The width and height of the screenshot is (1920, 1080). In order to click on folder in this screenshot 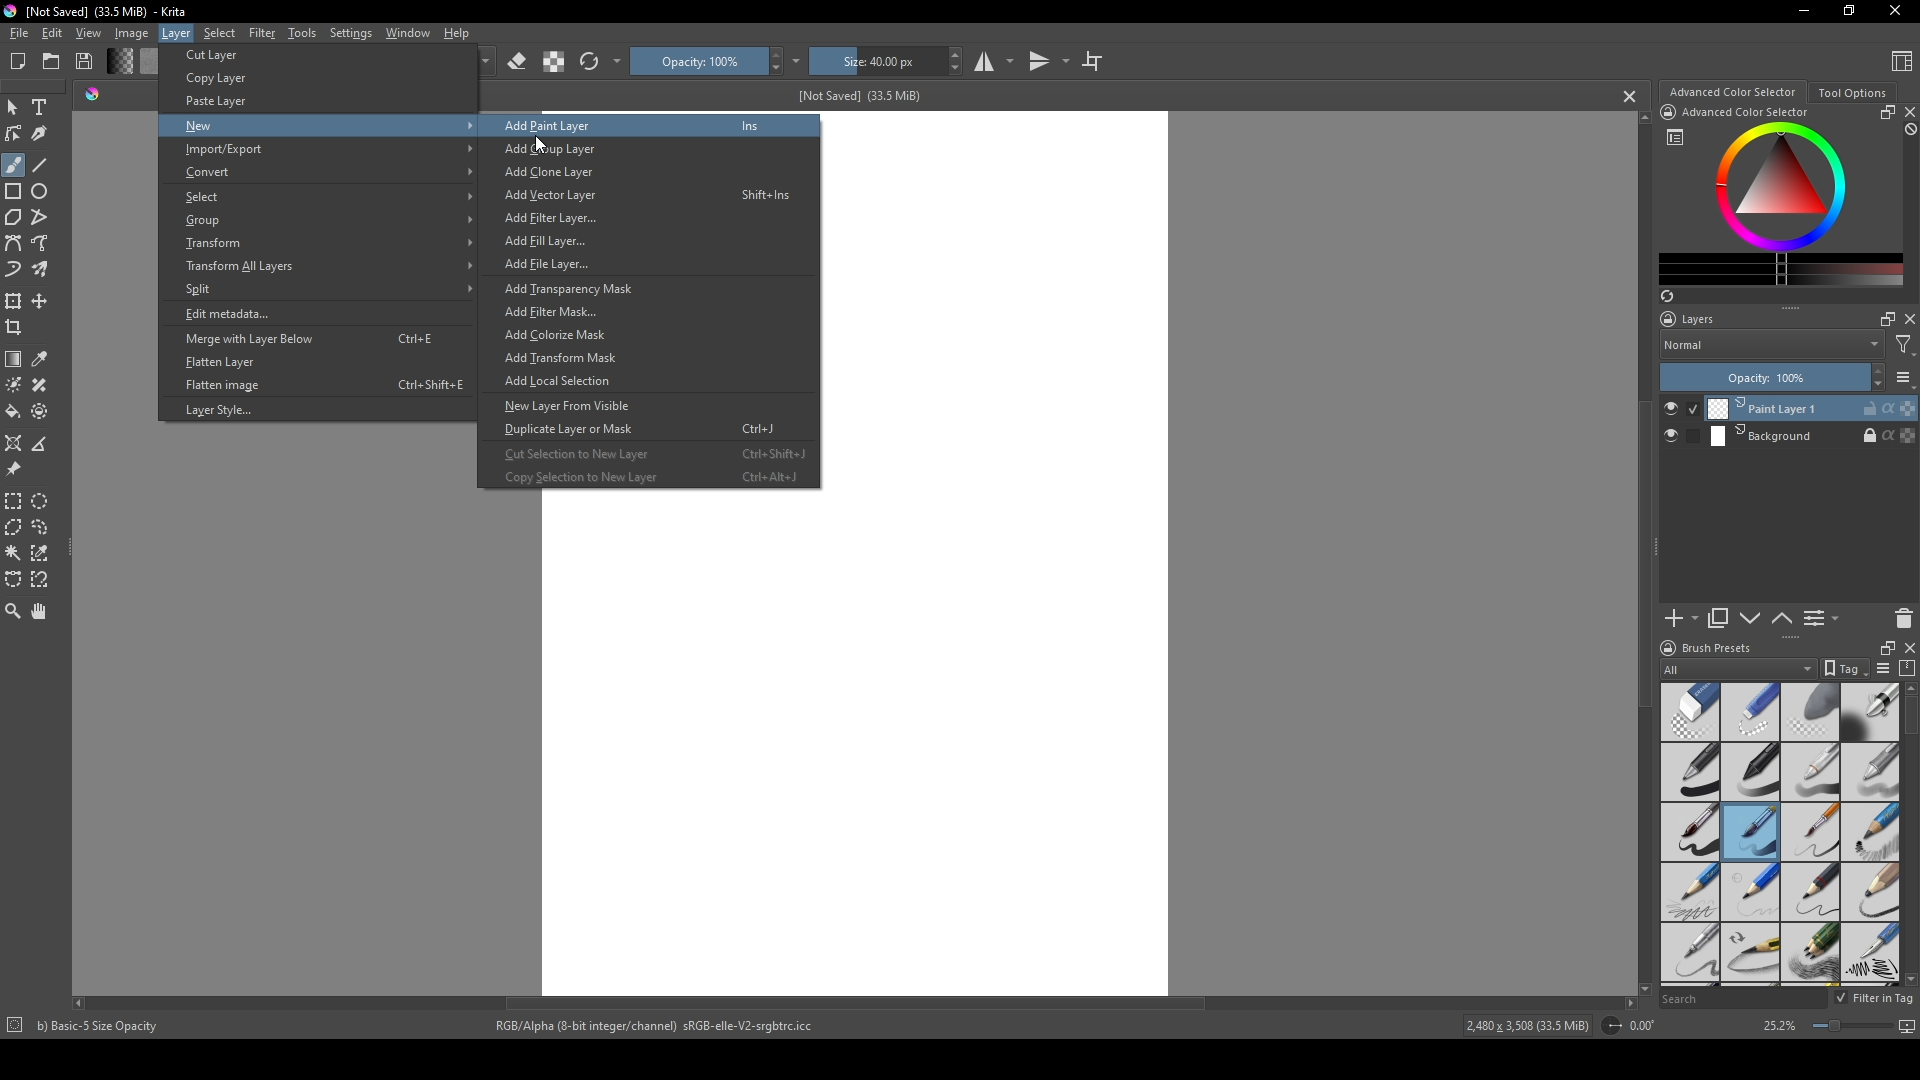, I will do `click(51, 62)`.